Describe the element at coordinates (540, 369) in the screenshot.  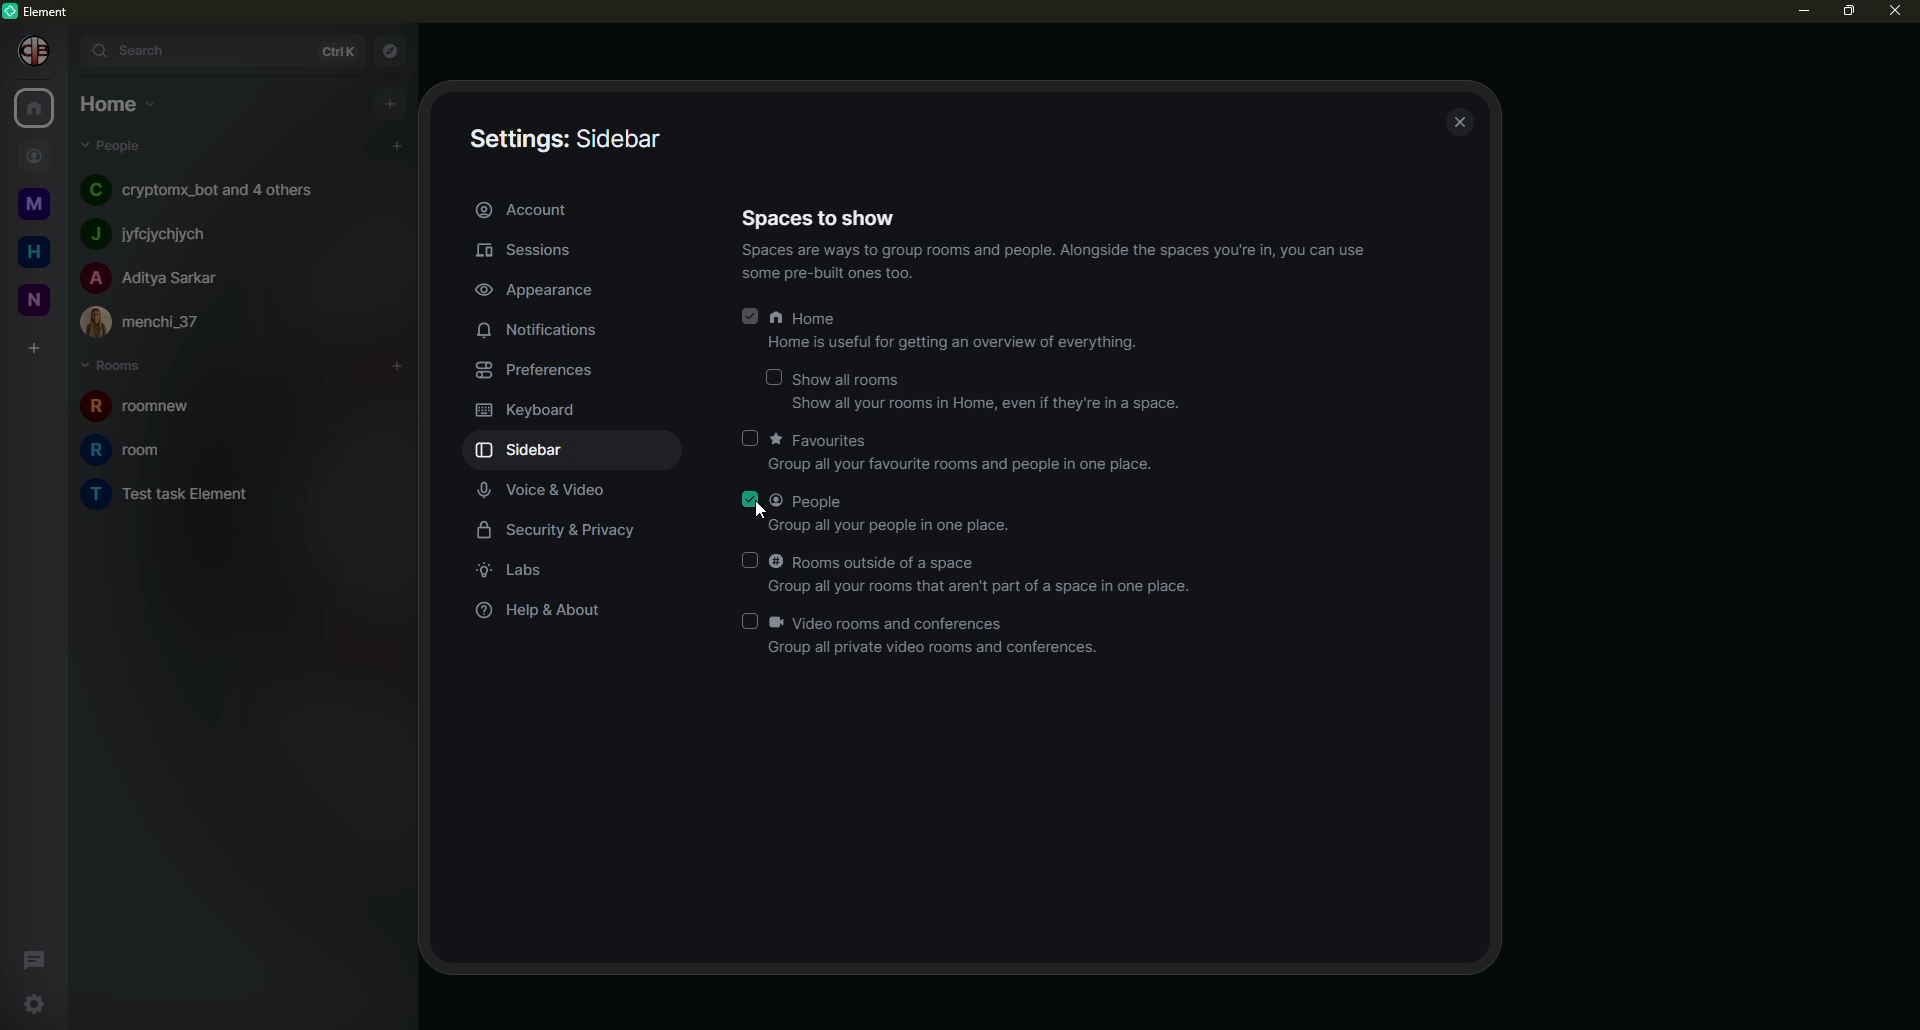
I see `preferences` at that location.